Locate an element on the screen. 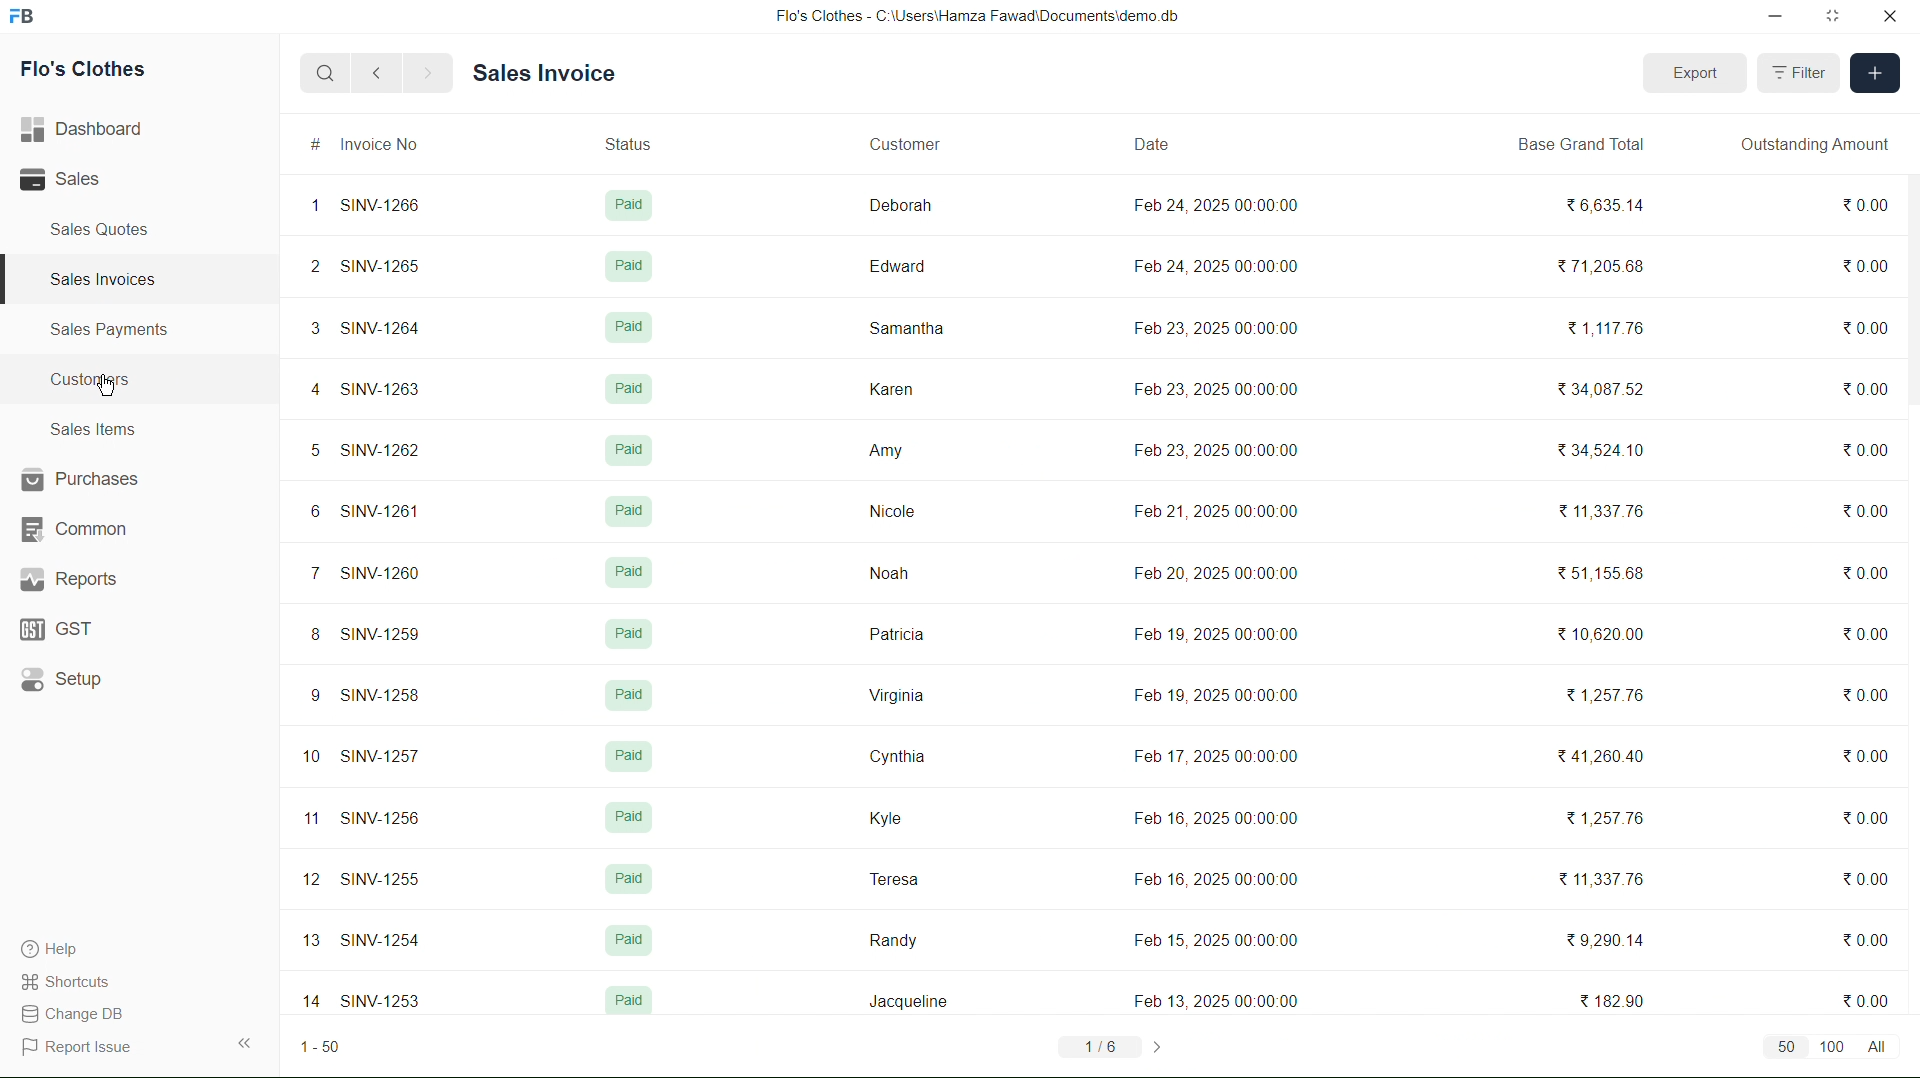  Kyle is located at coordinates (883, 818).